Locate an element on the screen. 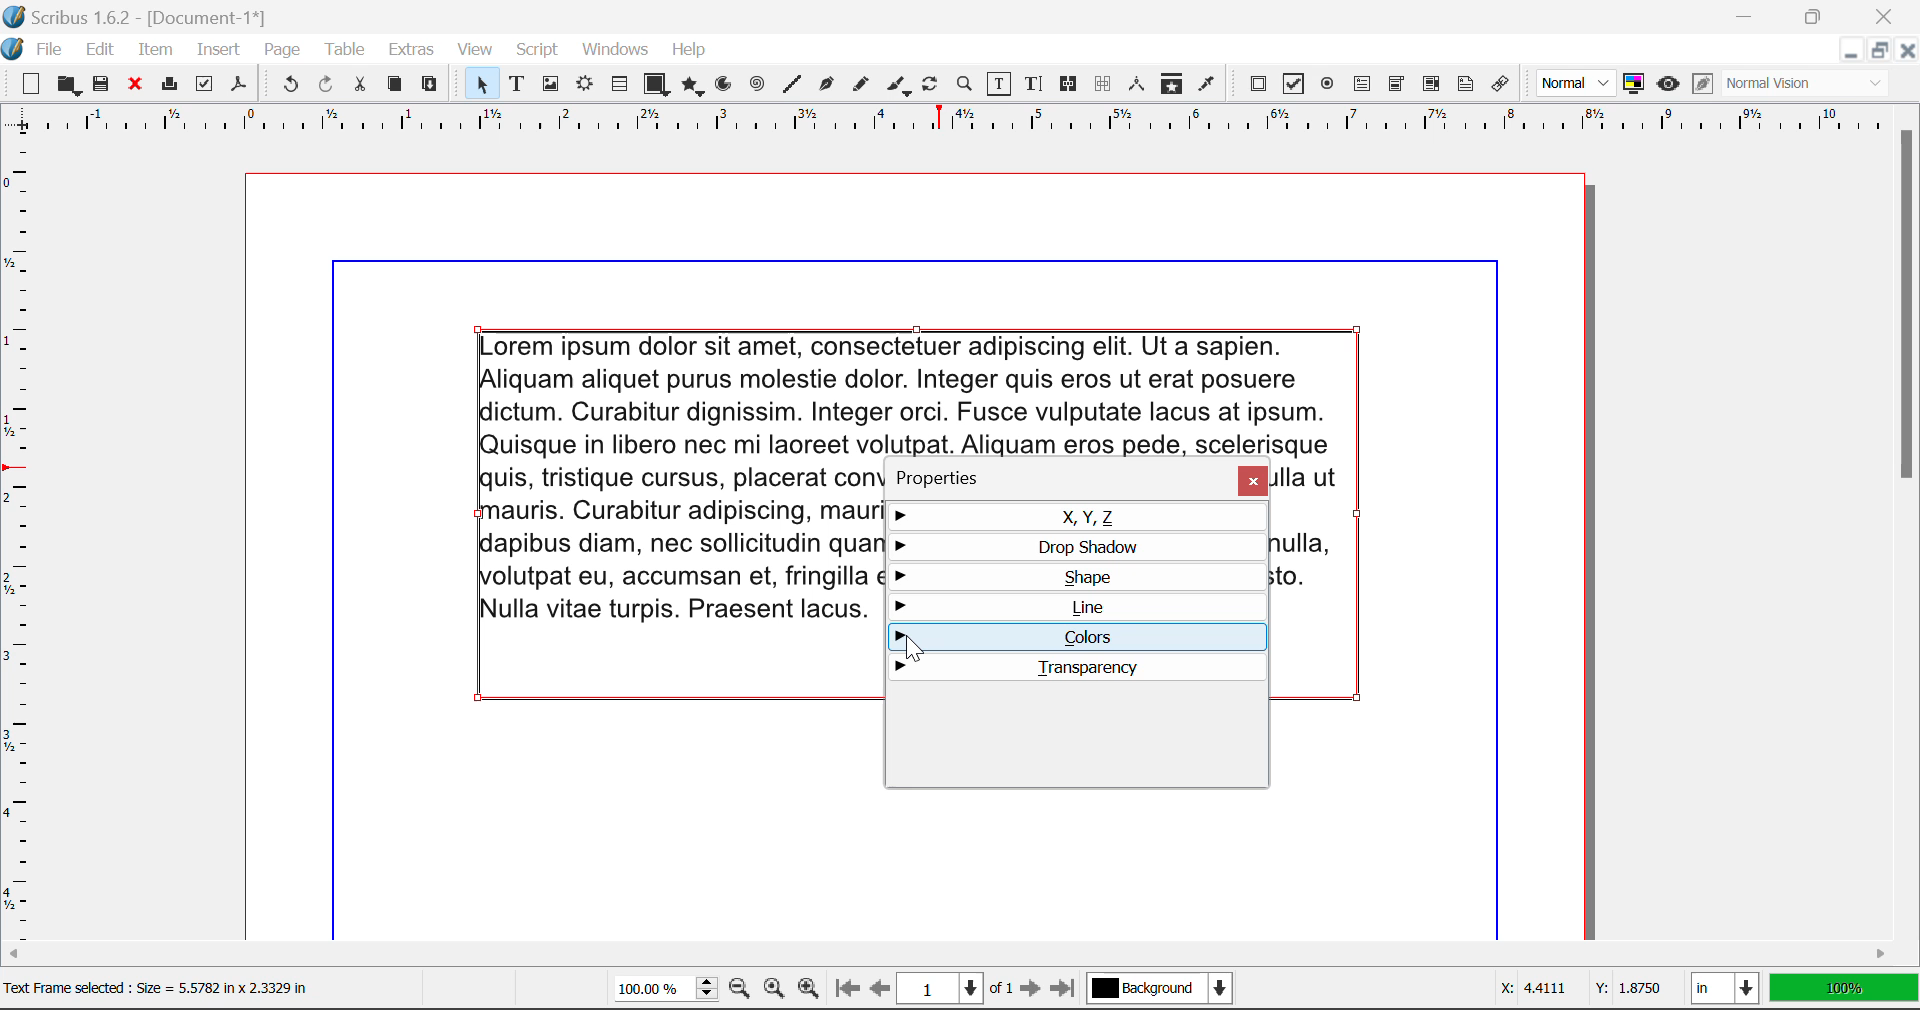 This screenshot has height=1010, width=1920. Link Frames is located at coordinates (1072, 84).